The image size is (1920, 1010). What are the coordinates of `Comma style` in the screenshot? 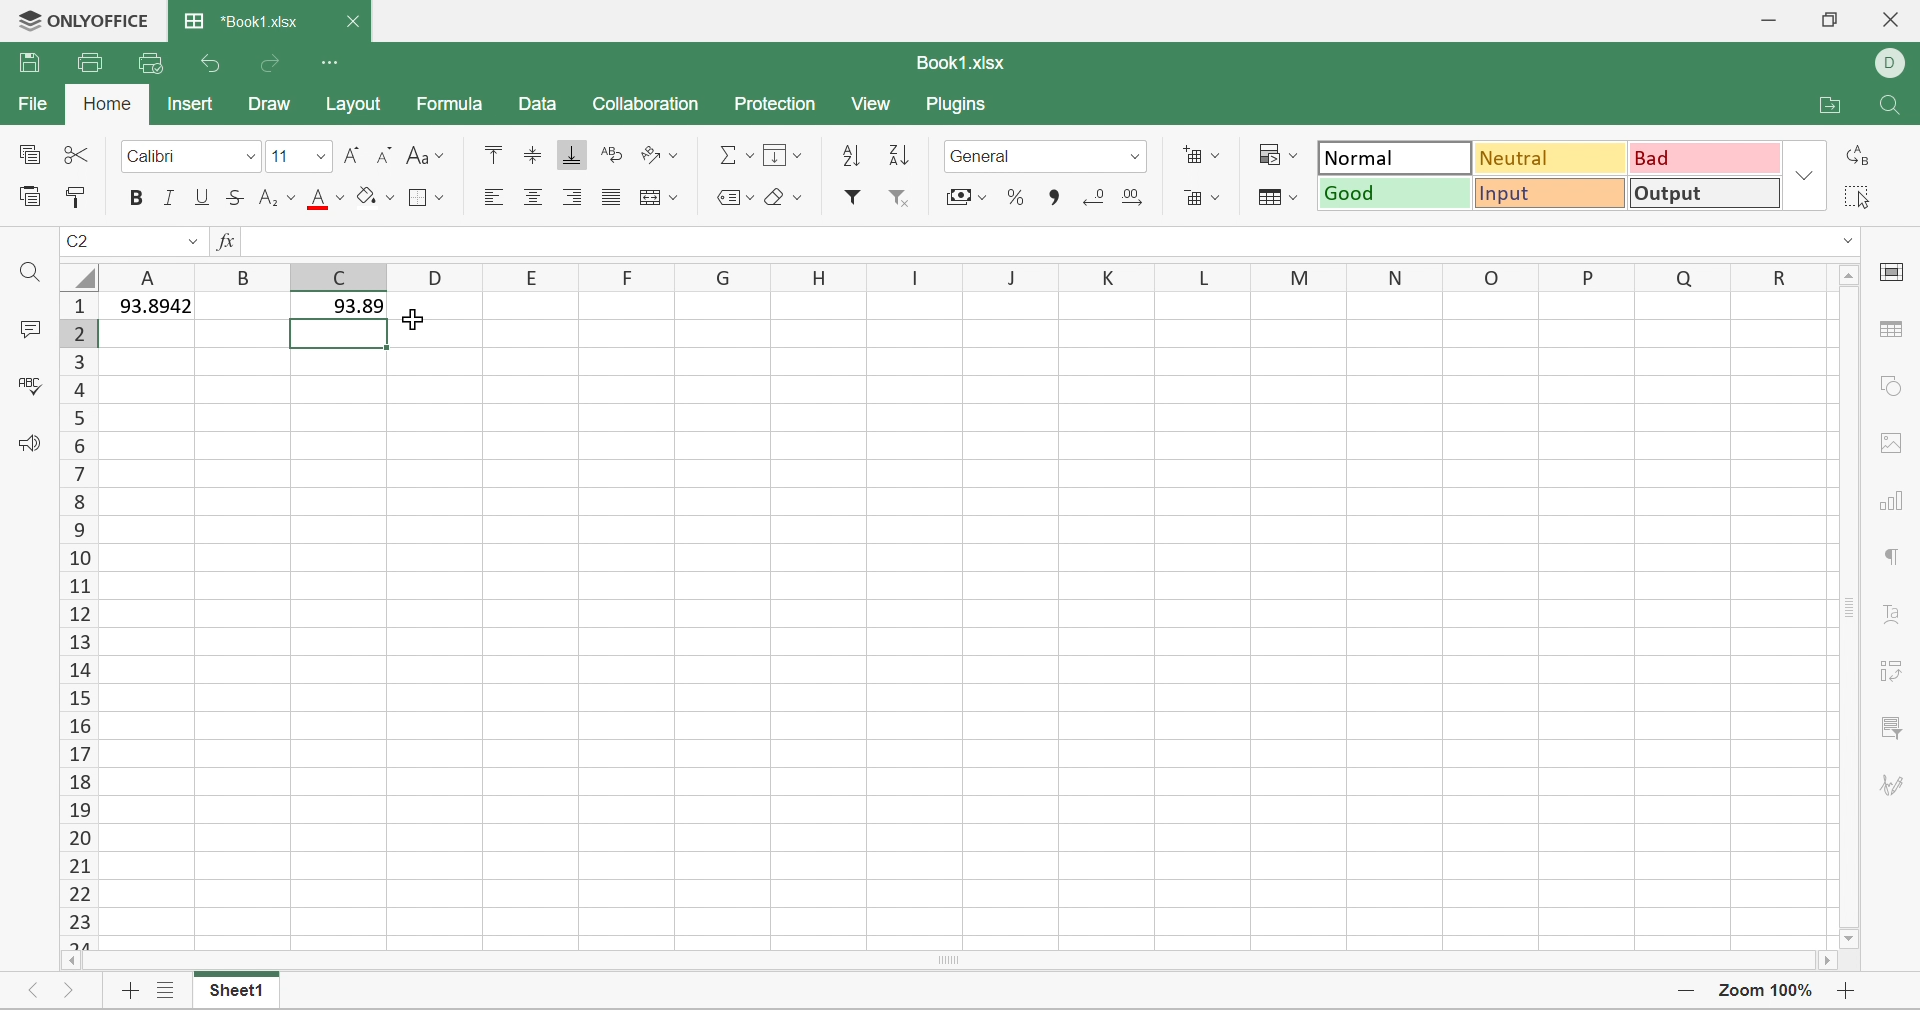 It's located at (1050, 196).